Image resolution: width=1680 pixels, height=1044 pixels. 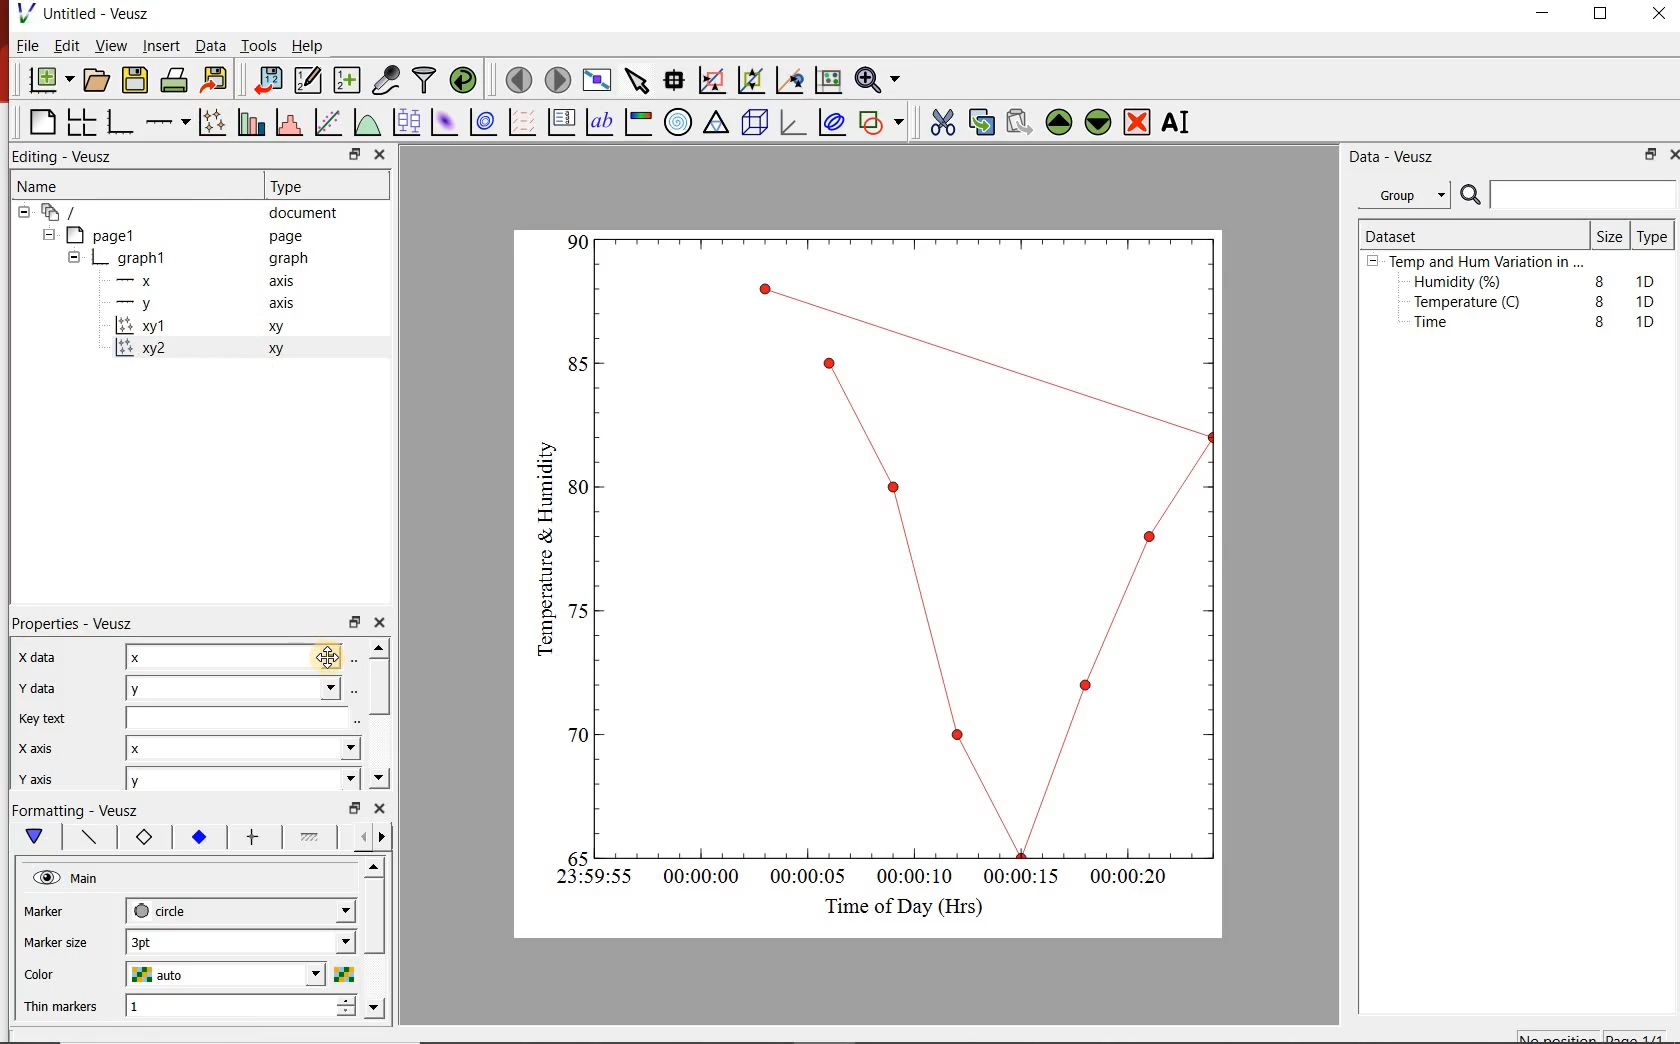 I want to click on filter data, so click(x=425, y=81).